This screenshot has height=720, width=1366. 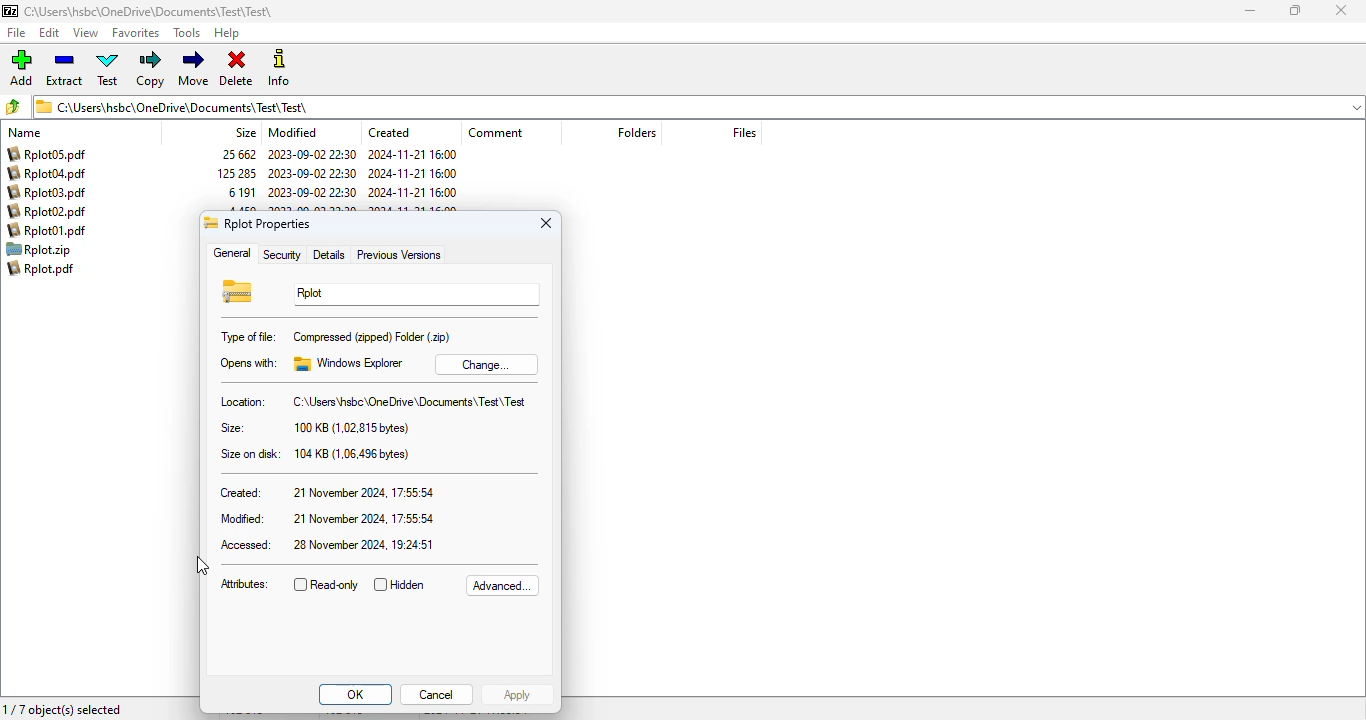 I want to click on Rplot.pdf, so click(x=52, y=271).